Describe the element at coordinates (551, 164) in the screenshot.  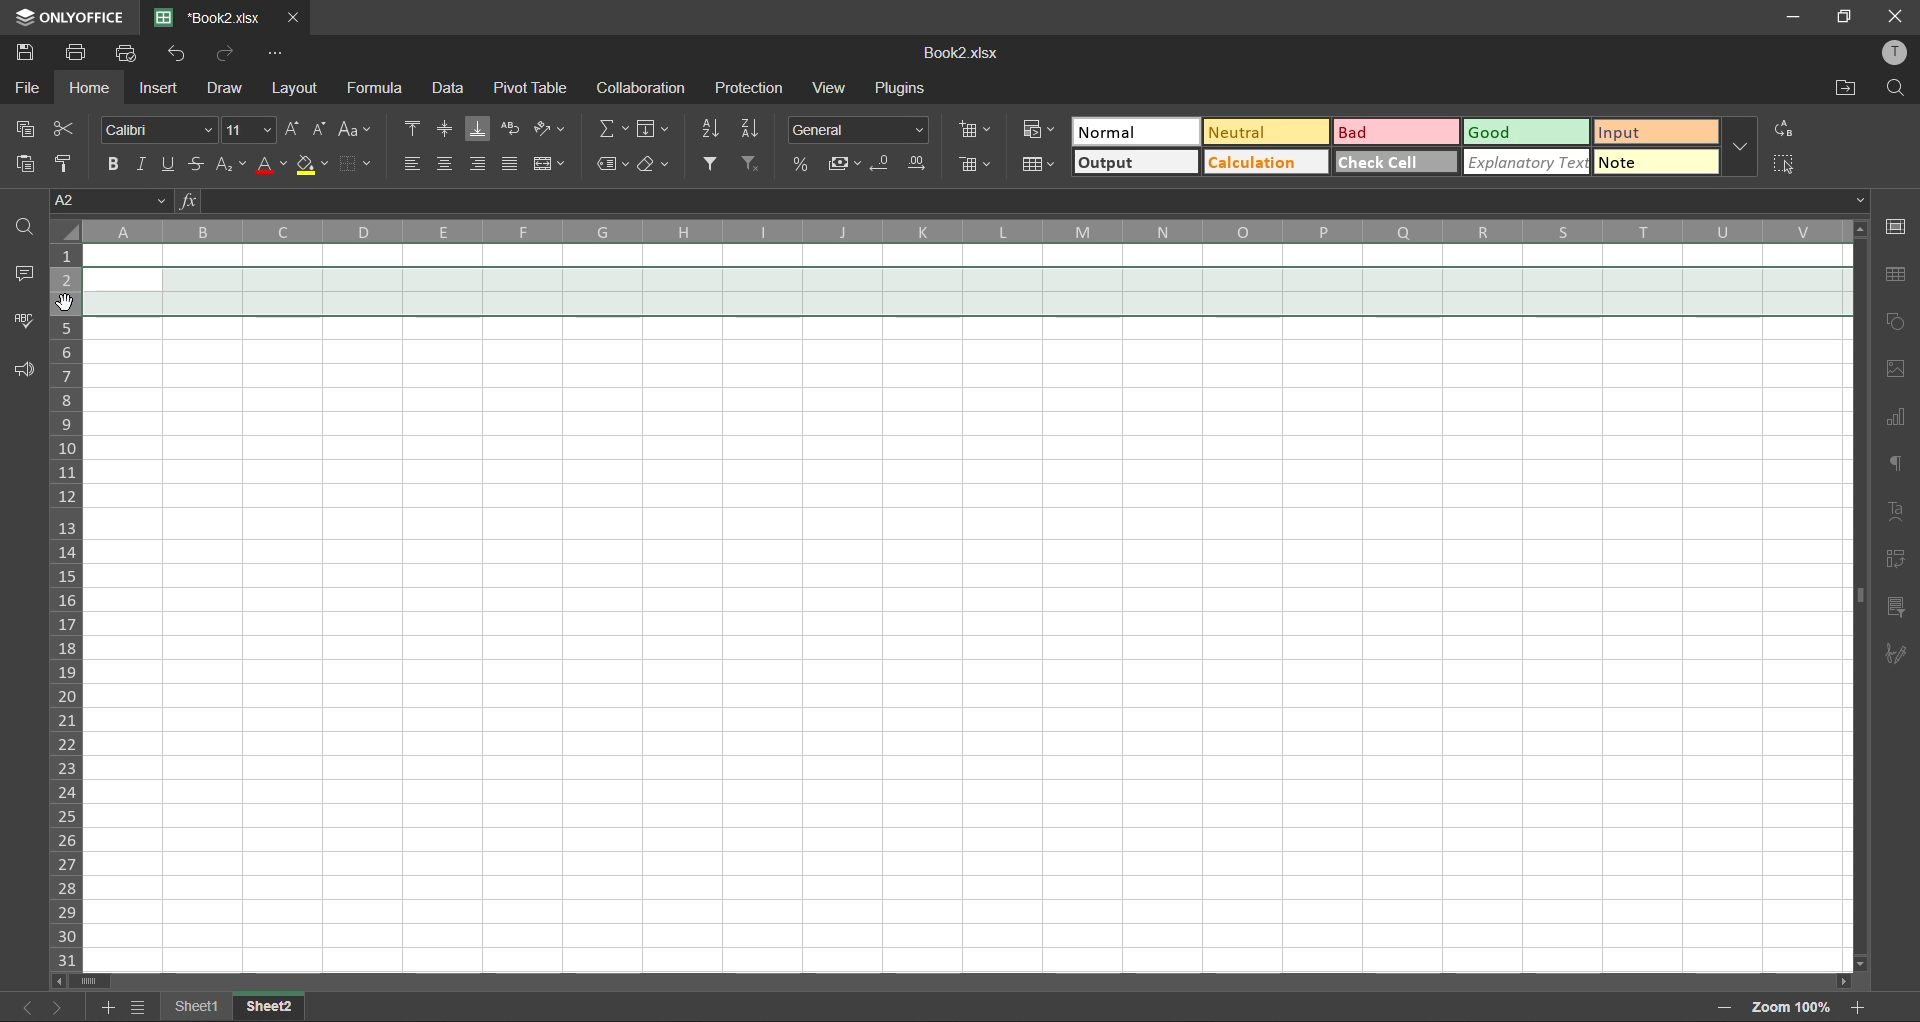
I see `merge and center` at that location.